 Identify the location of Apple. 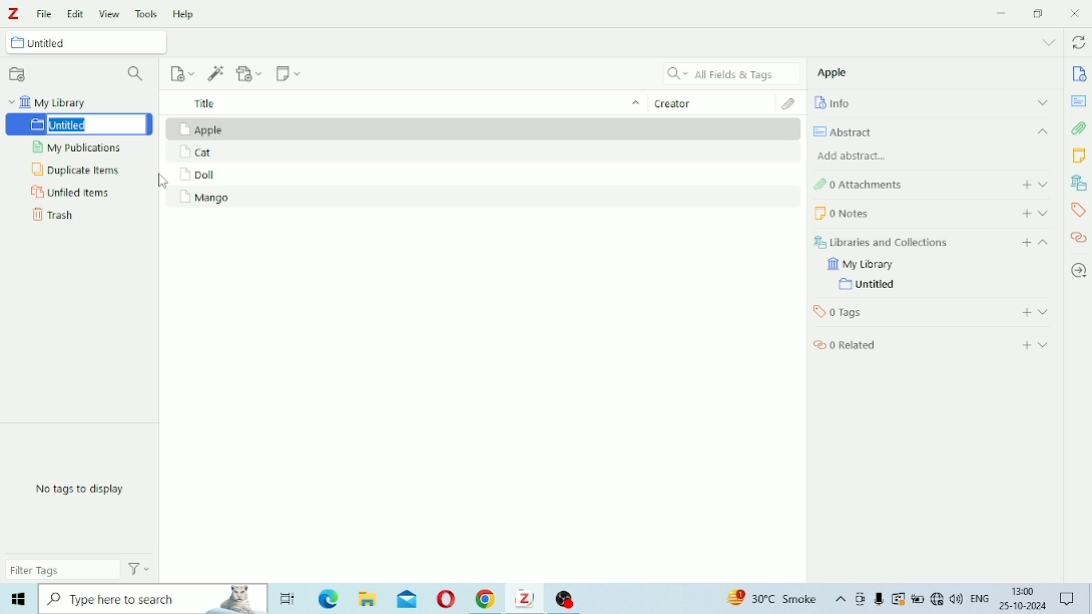
(833, 73).